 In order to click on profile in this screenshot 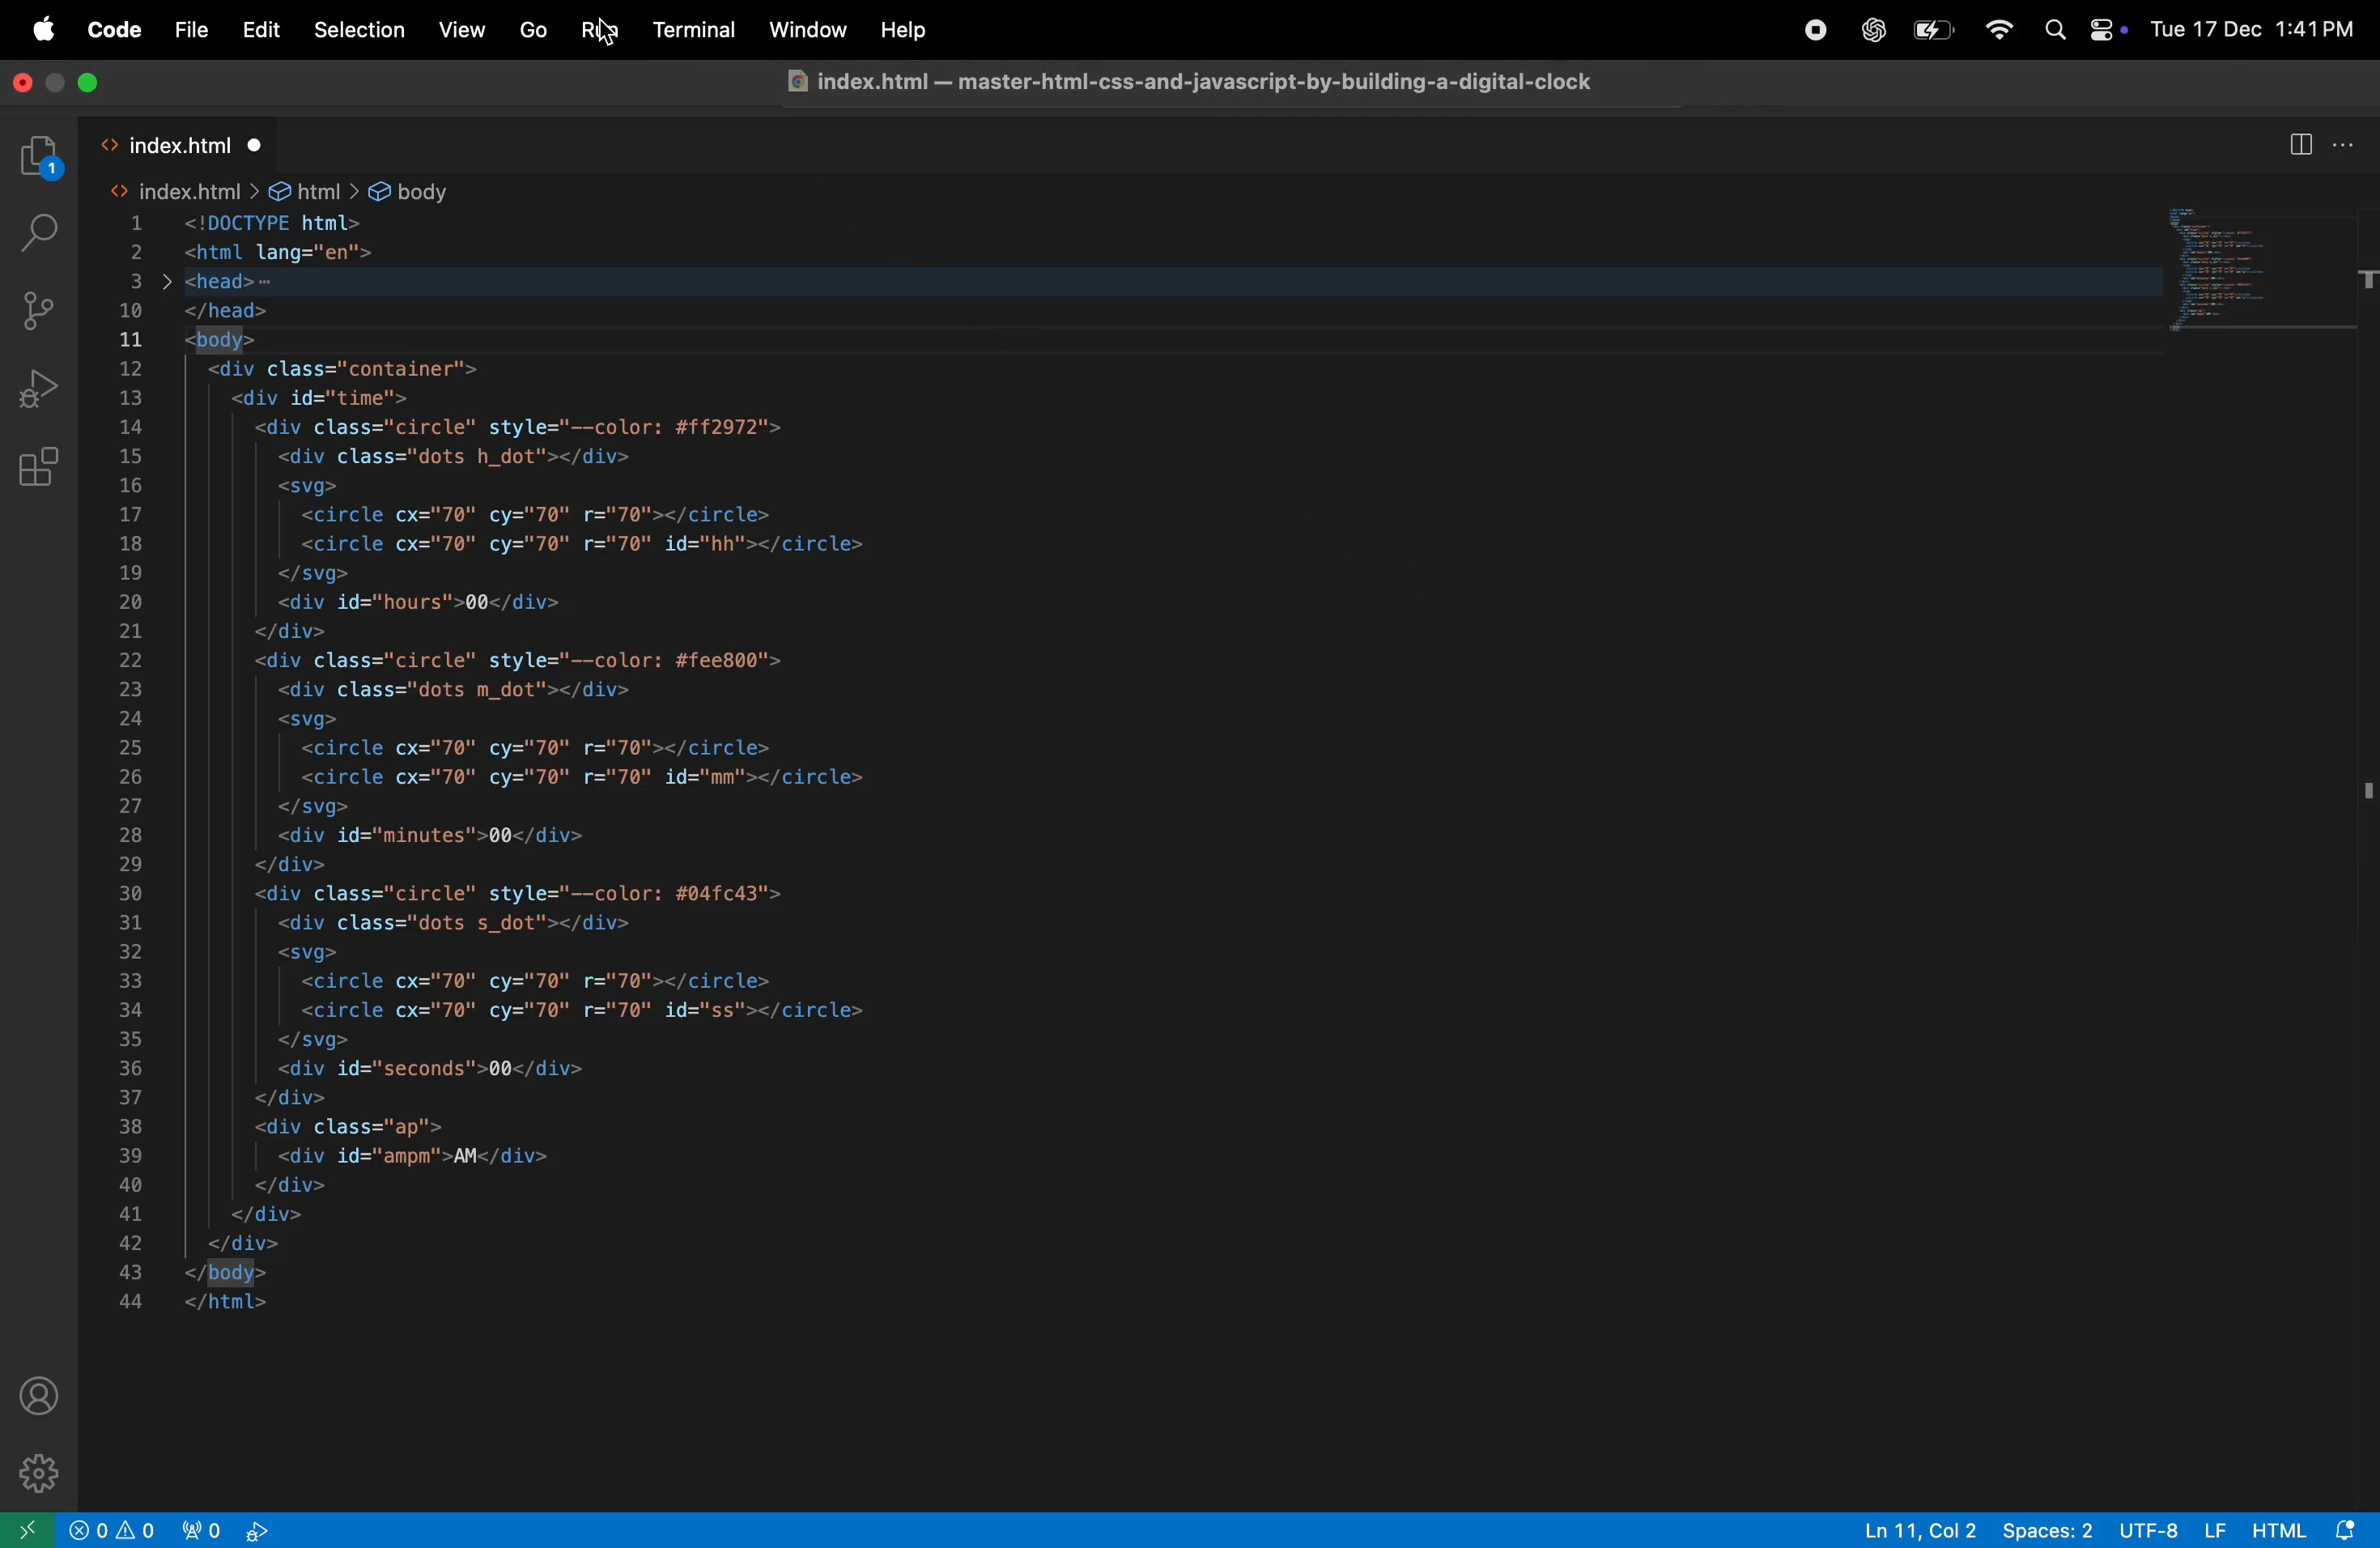, I will do `click(42, 1394)`.